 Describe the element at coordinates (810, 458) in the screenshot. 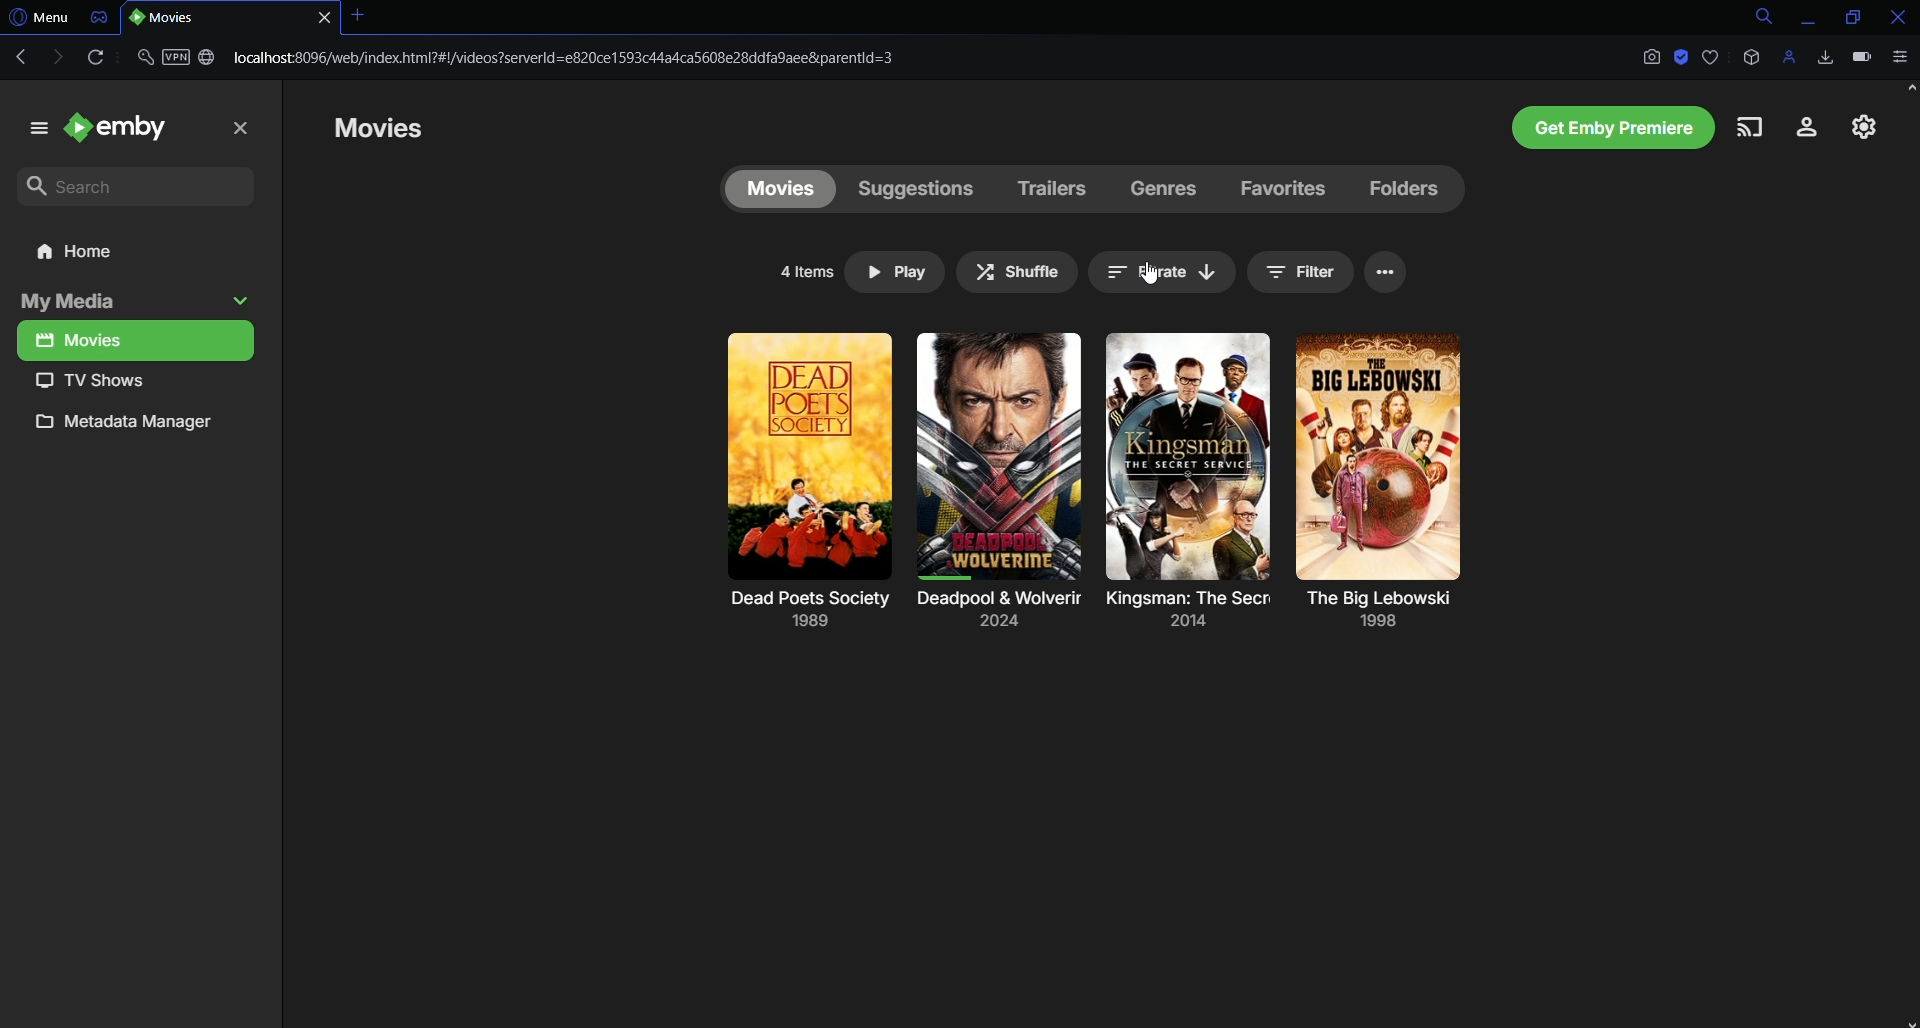

I see `movie poster` at that location.